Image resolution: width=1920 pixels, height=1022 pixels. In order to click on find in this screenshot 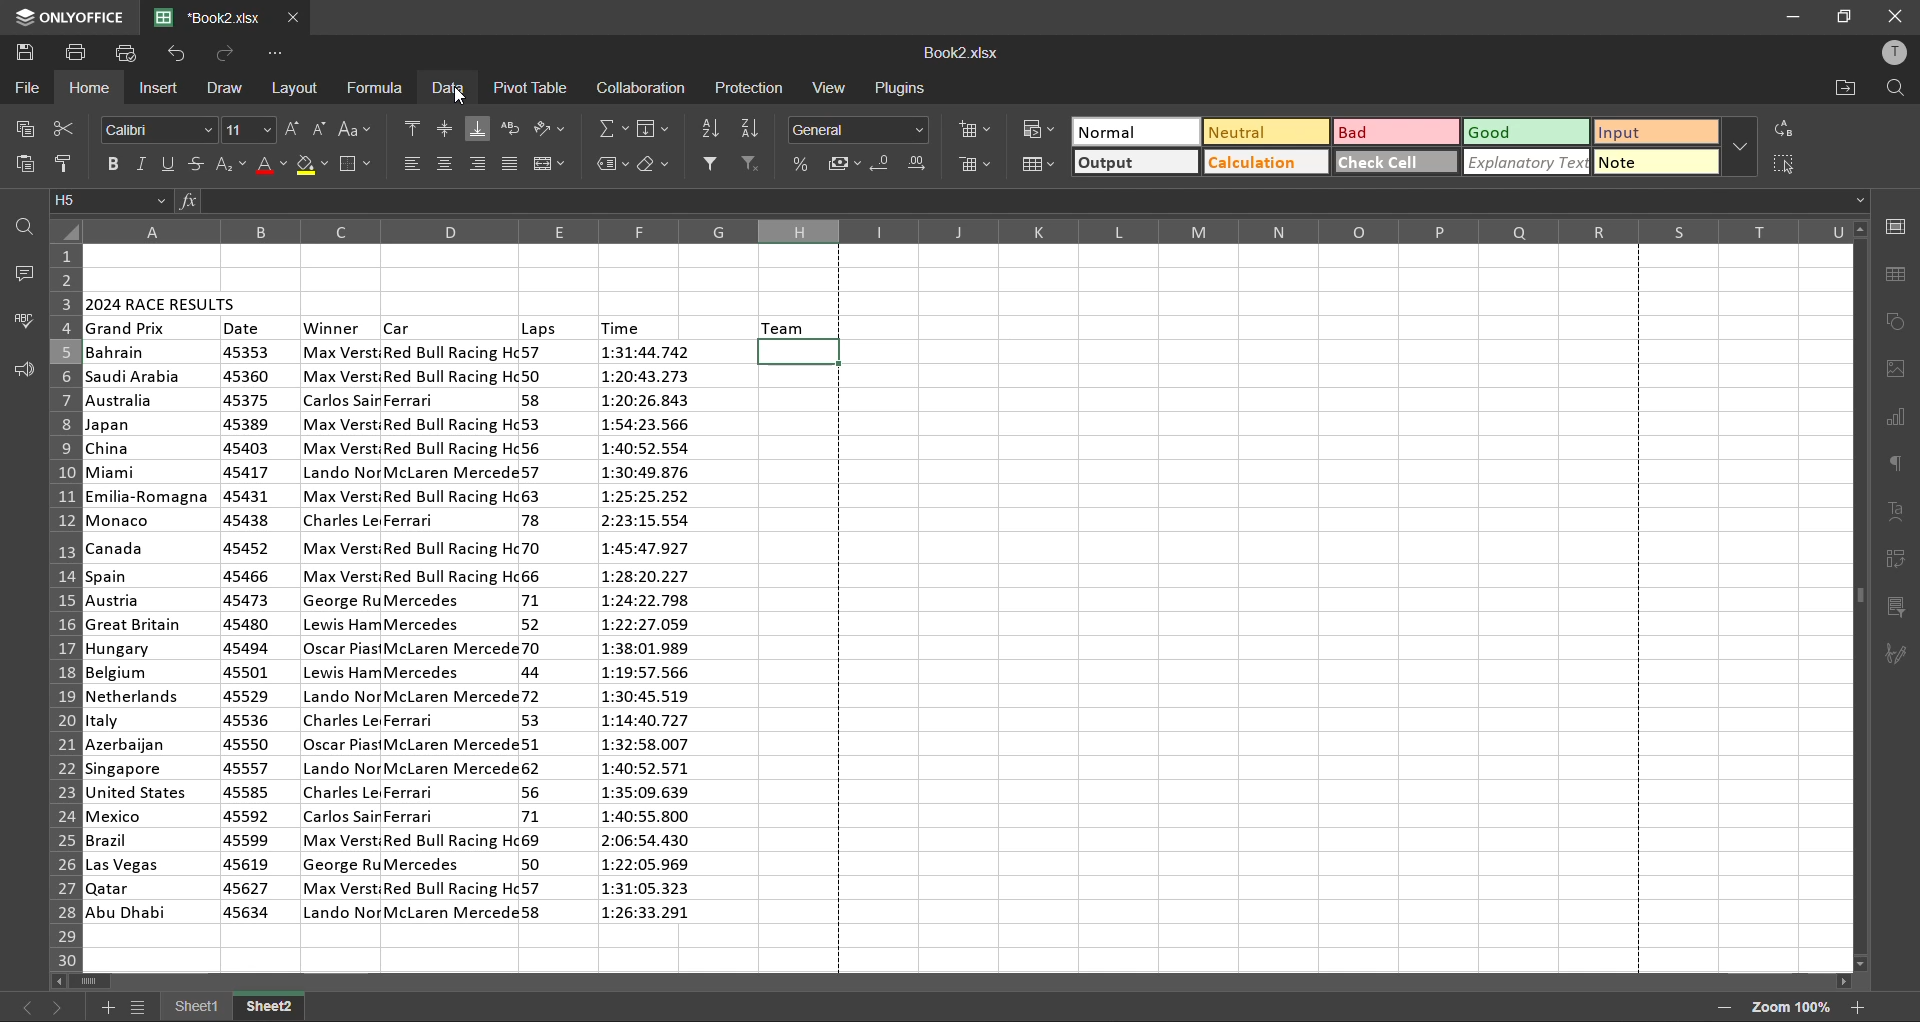, I will do `click(28, 226)`.